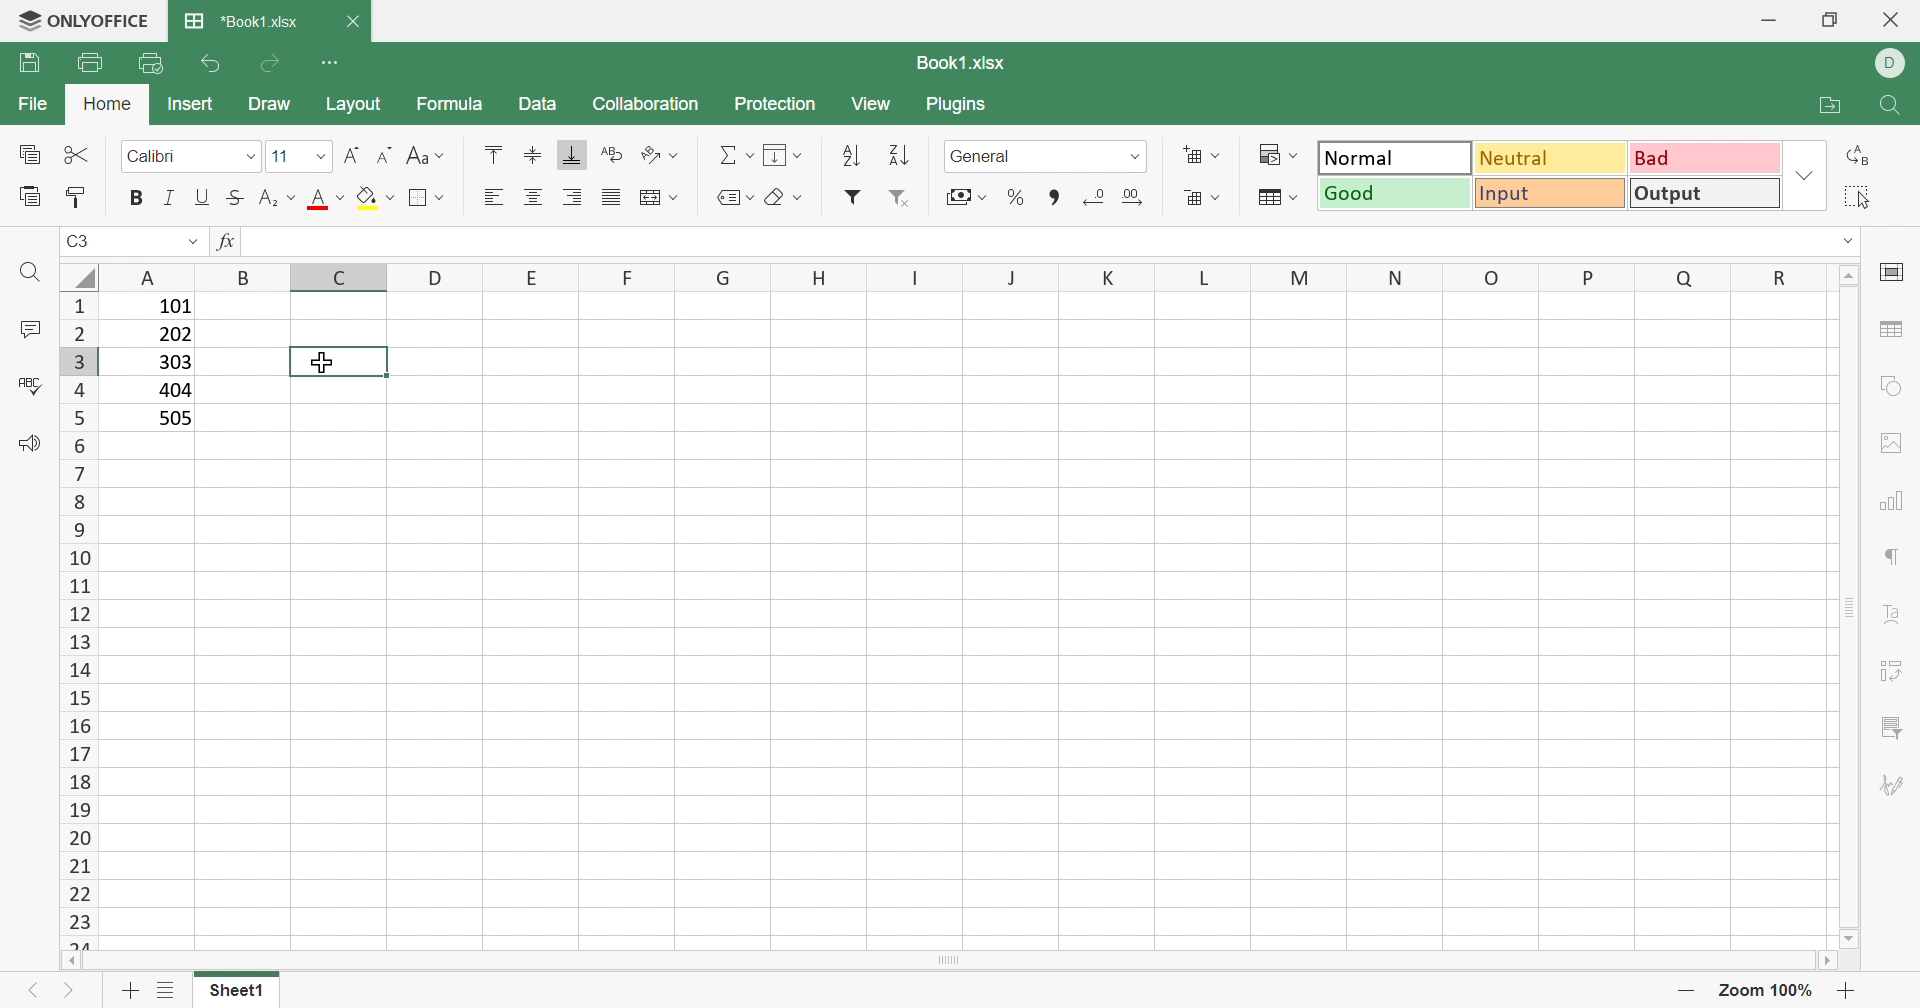 This screenshot has width=1920, height=1008. I want to click on table settings, so click(1896, 332).